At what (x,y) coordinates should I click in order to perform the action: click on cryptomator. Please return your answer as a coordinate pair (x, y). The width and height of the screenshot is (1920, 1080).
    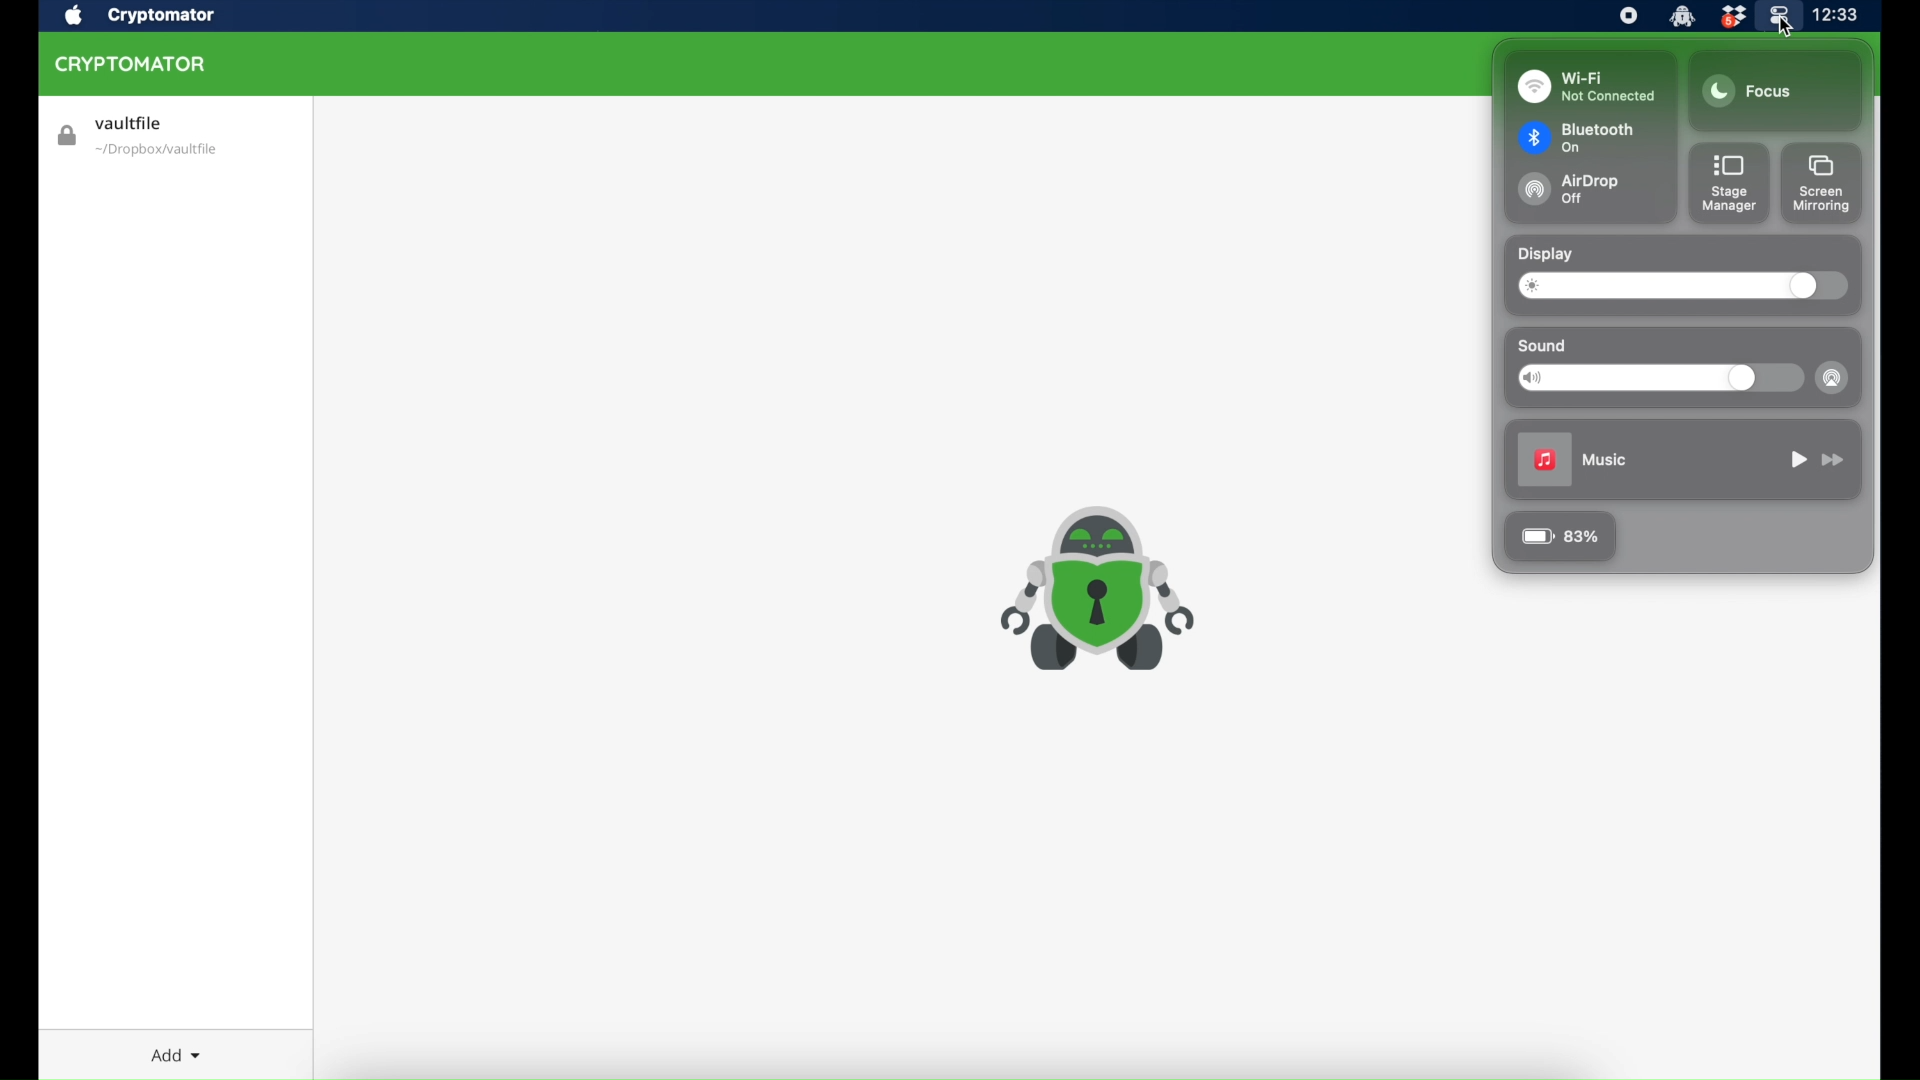
    Looking at the image, I should click on (161, 16).